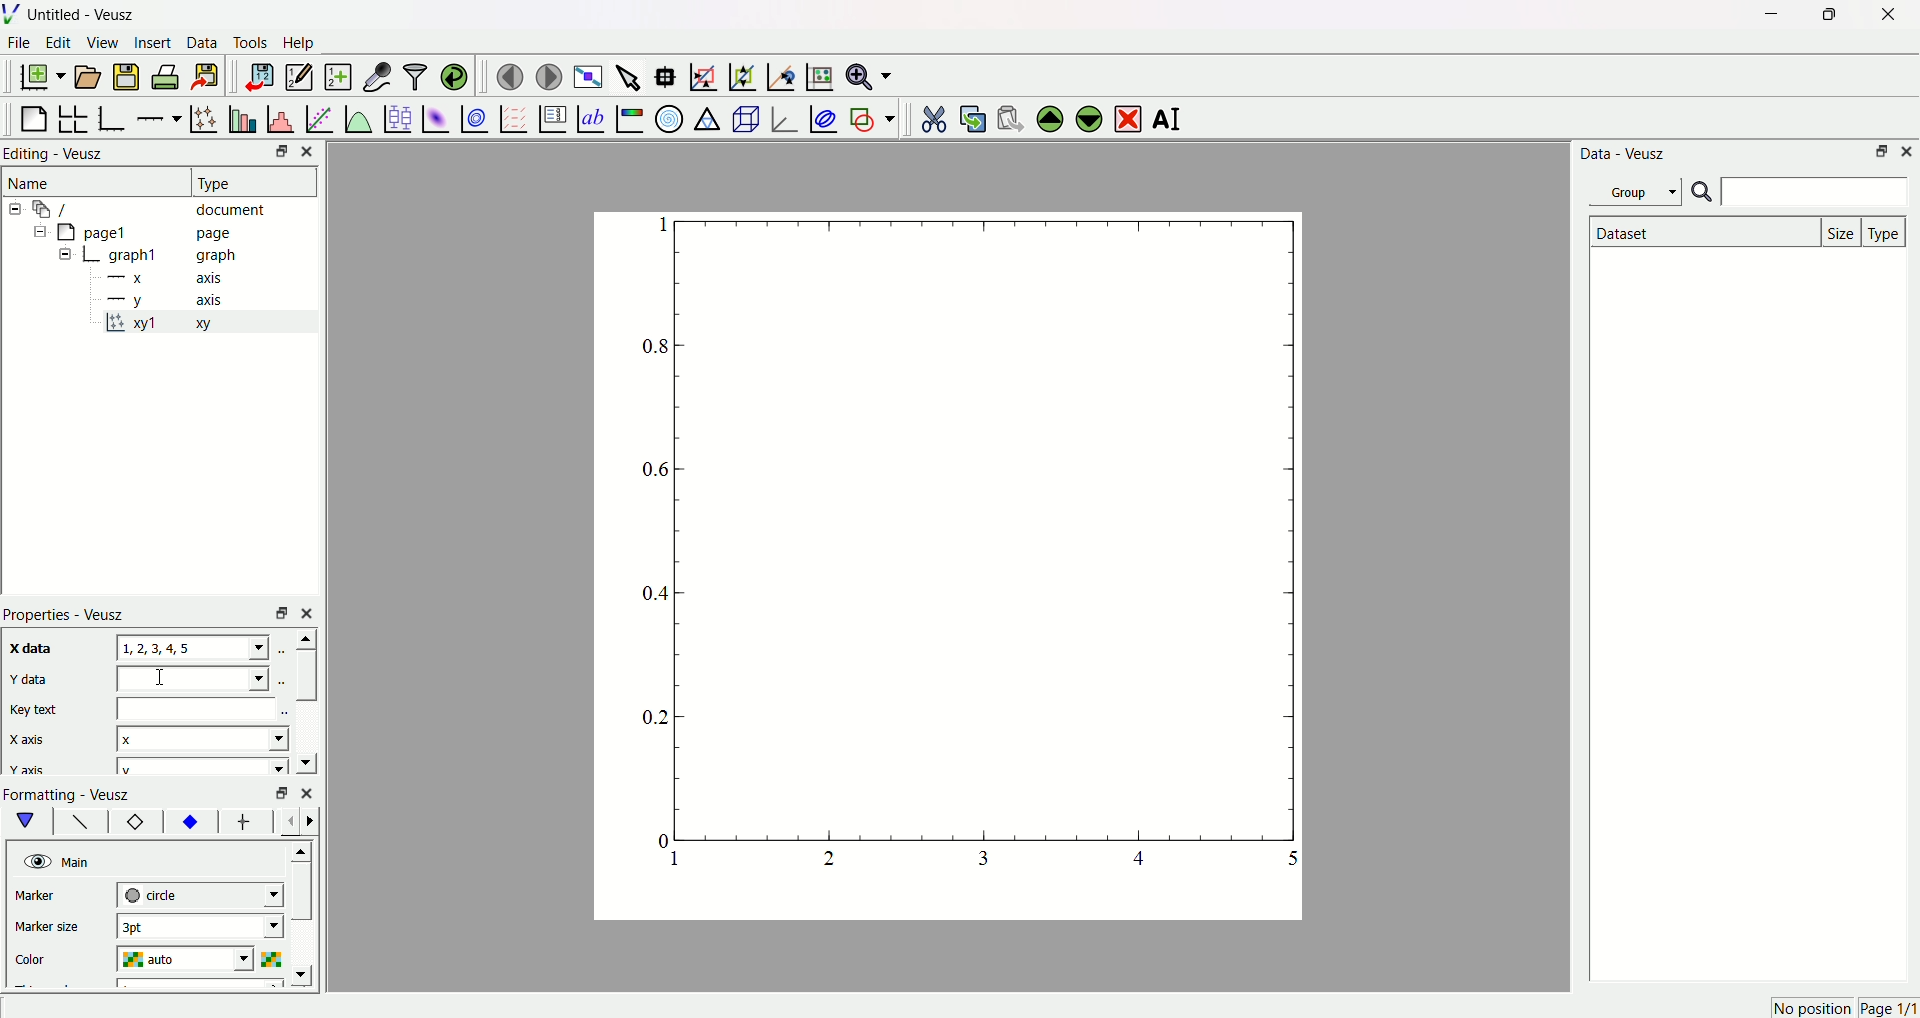 Image resolution: width=1920 pixels, height=1018 pixels. I want to click on y, so click(198, 767).